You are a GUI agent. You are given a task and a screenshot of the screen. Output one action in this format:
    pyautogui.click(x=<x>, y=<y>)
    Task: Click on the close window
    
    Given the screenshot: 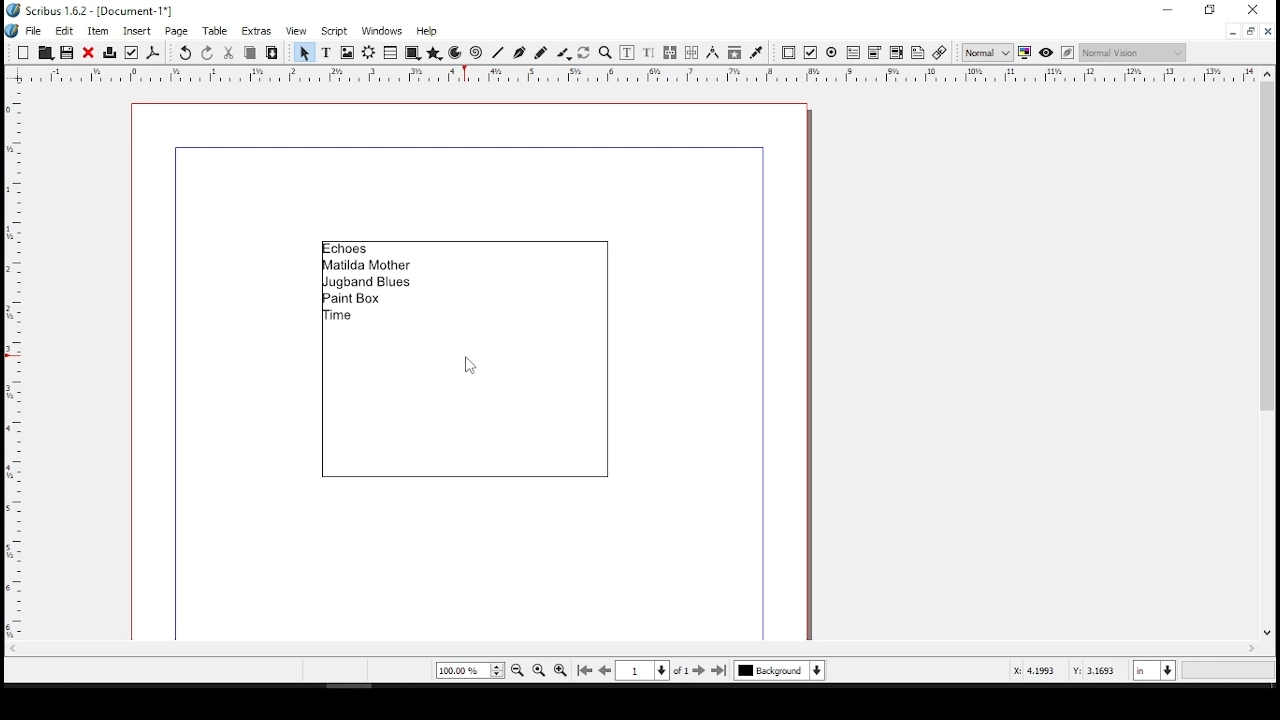 What is the action you would take?
    pyautogui.click(x=1268, y=31)
    